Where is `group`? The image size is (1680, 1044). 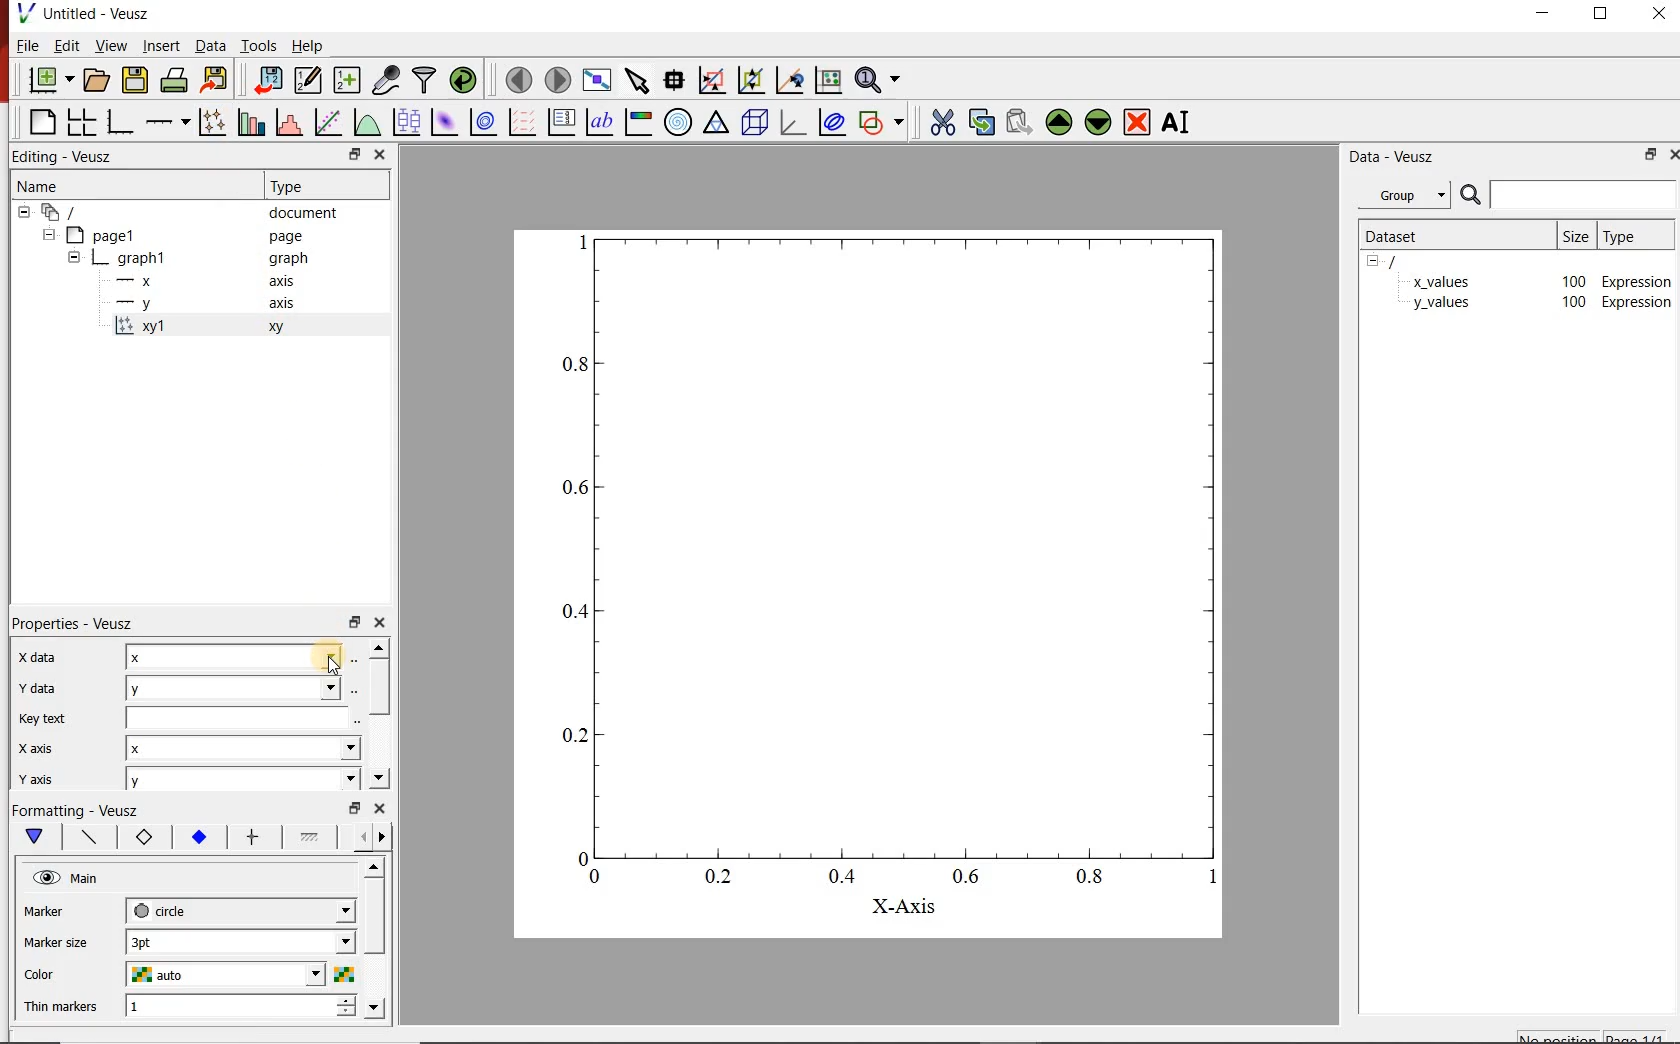
group is located at coordinates (1401, 195).